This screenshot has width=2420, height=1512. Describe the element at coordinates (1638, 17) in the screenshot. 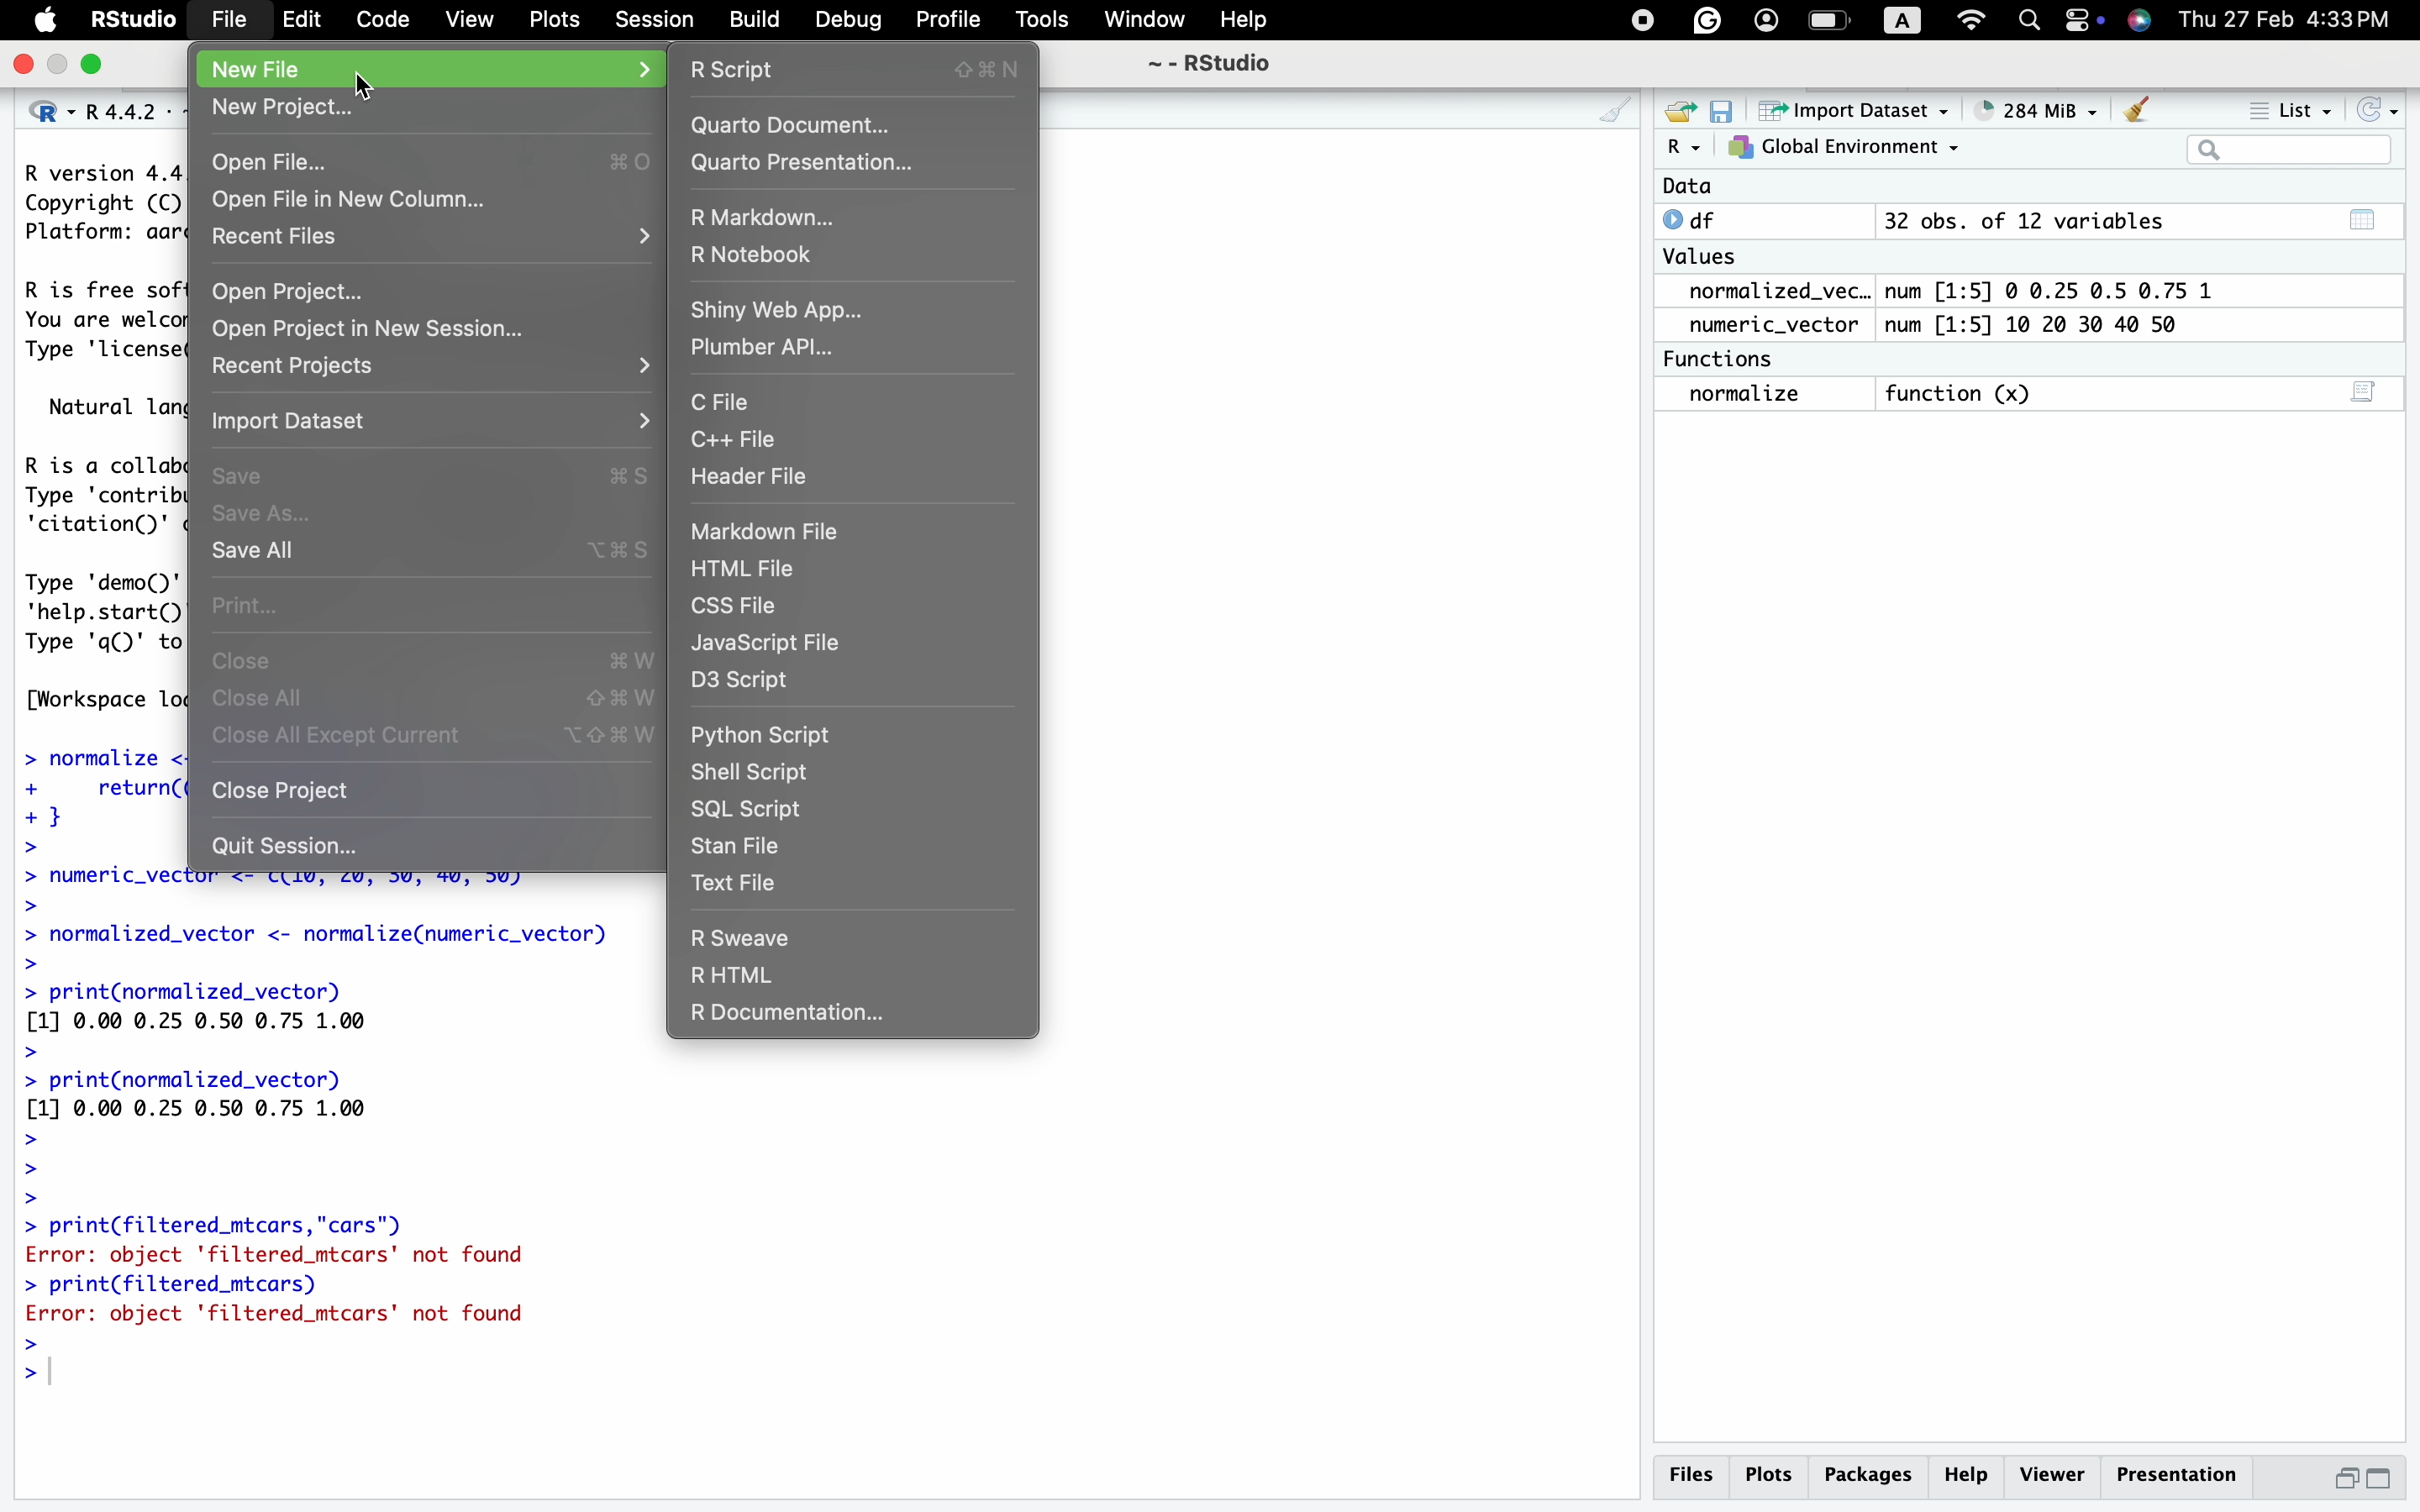

I see `PAUSE` at that location.